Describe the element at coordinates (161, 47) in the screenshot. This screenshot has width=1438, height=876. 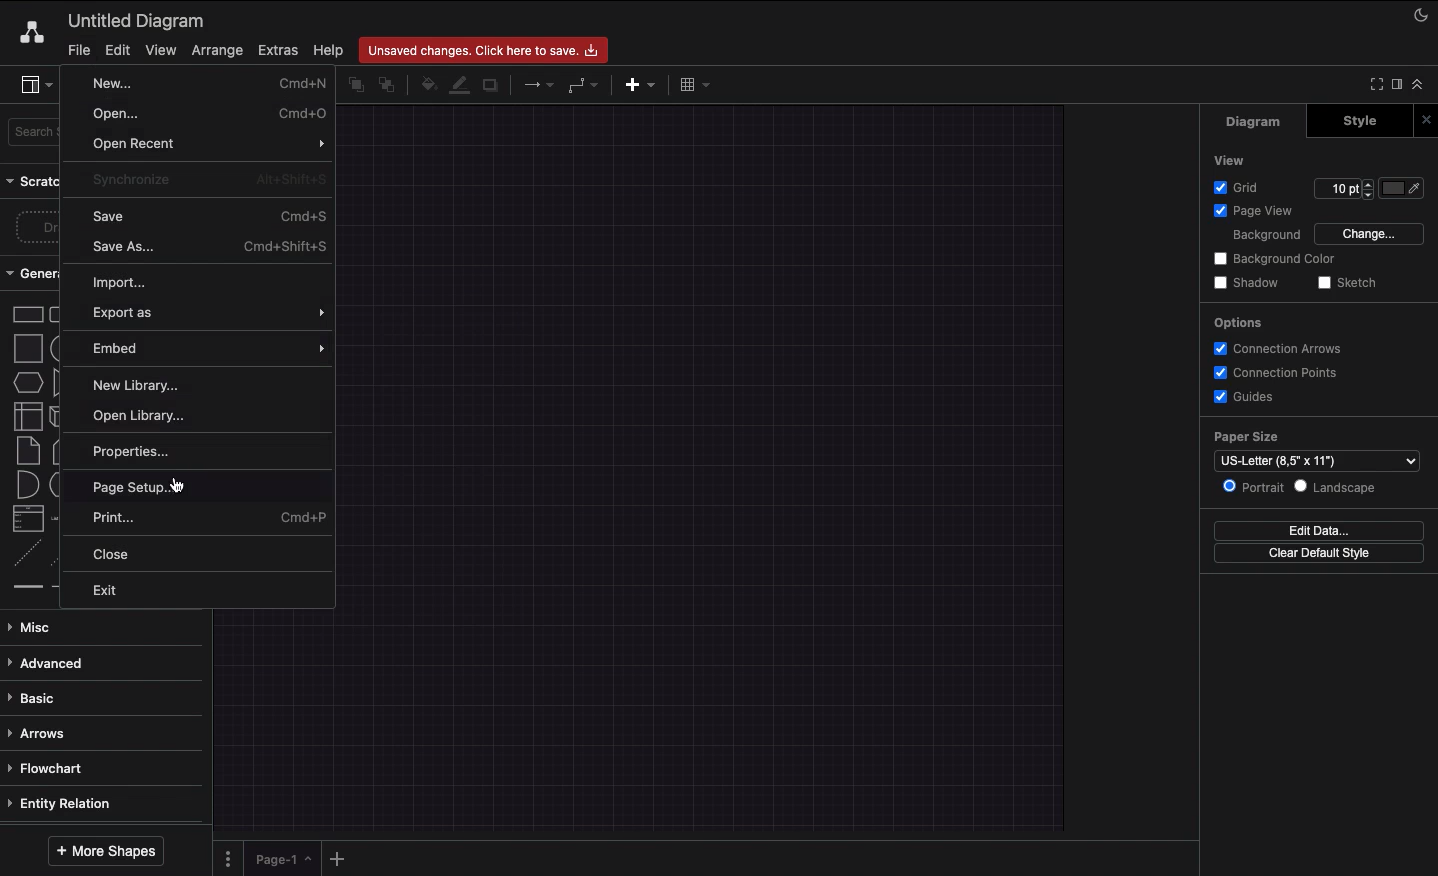
I see `View` at that location.